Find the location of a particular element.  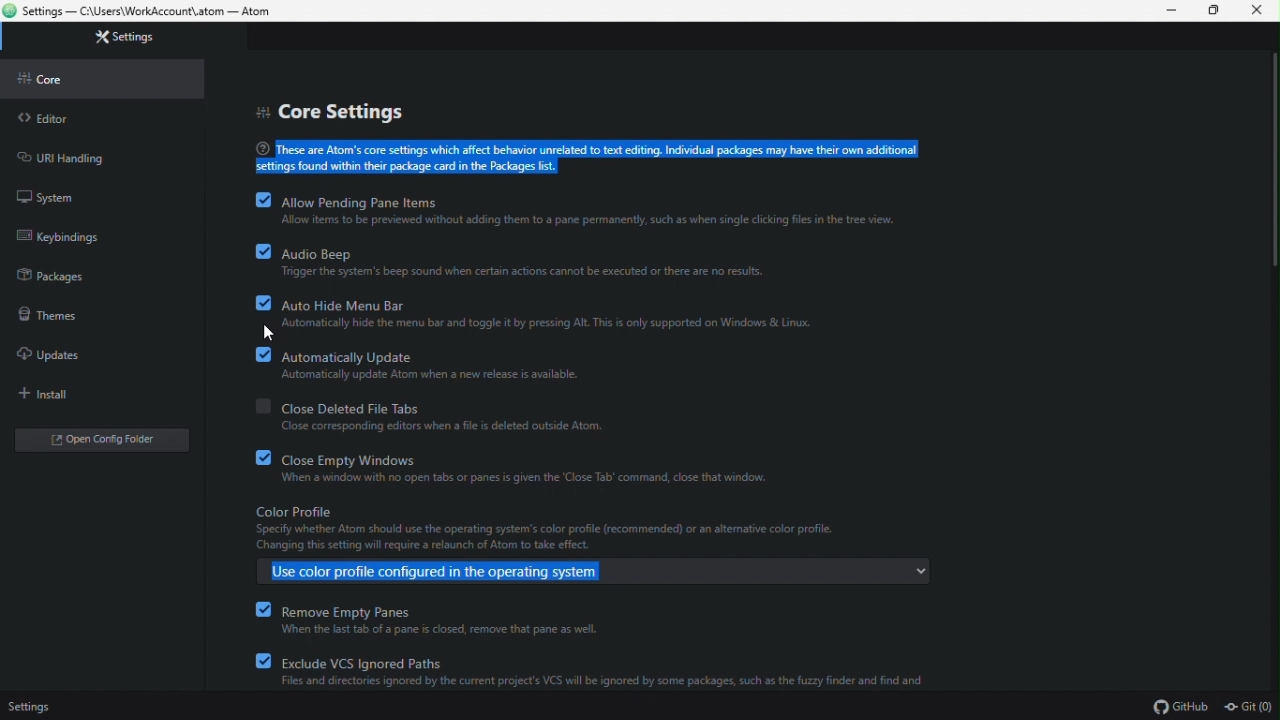

Close Deleted File Tabs
Close corresponding editors when a file is deleted outside Atom. is located at coordinates (510, 417).